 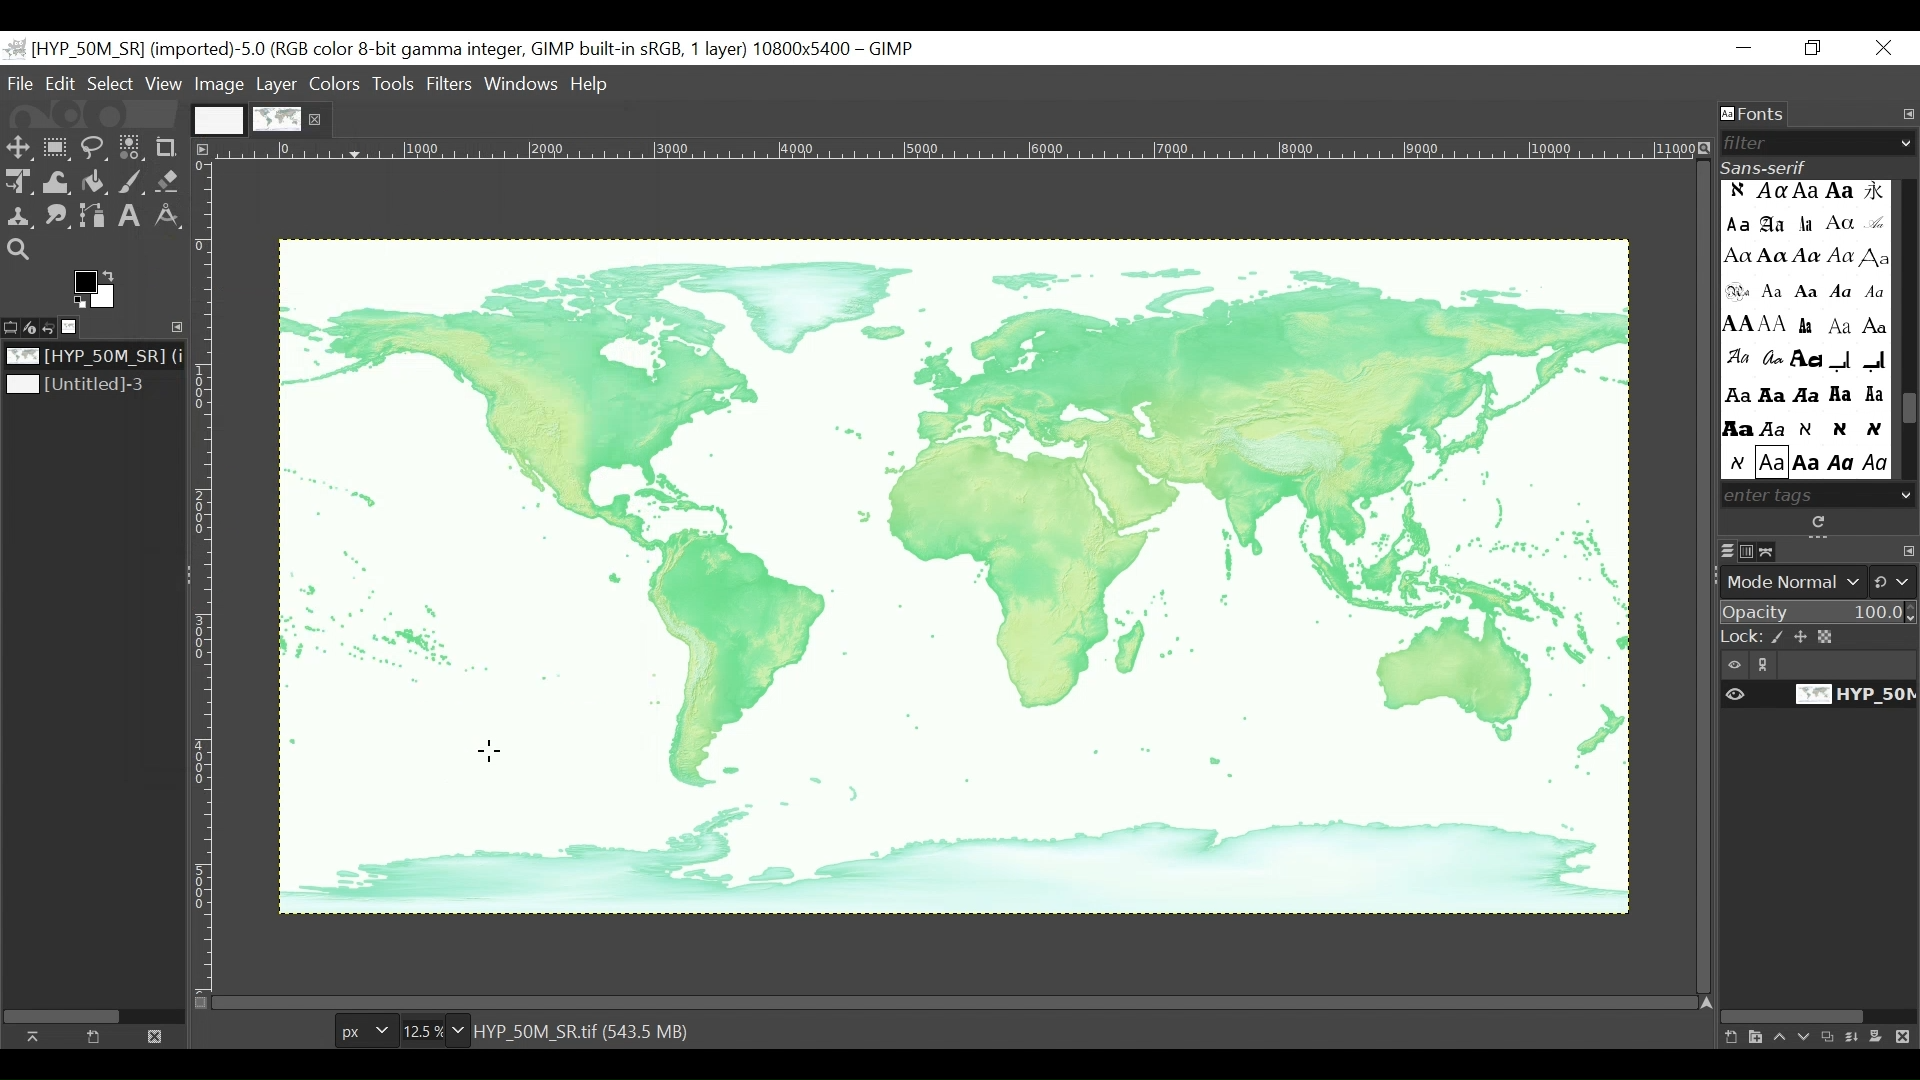 What do you see at coordinates (99, 289) in the screenshot?
I see `Active foreground/background` at bounding box center [99, 289].